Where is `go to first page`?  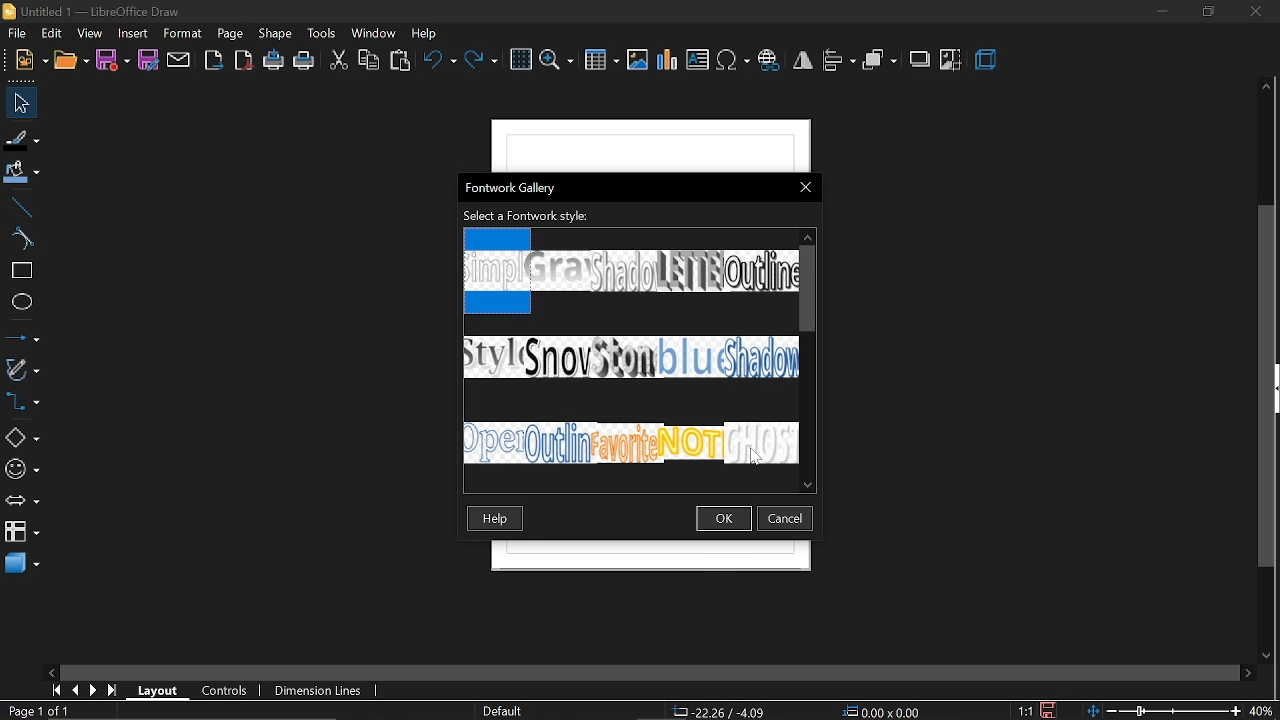
go to first page is located at coordinates (53, 690).